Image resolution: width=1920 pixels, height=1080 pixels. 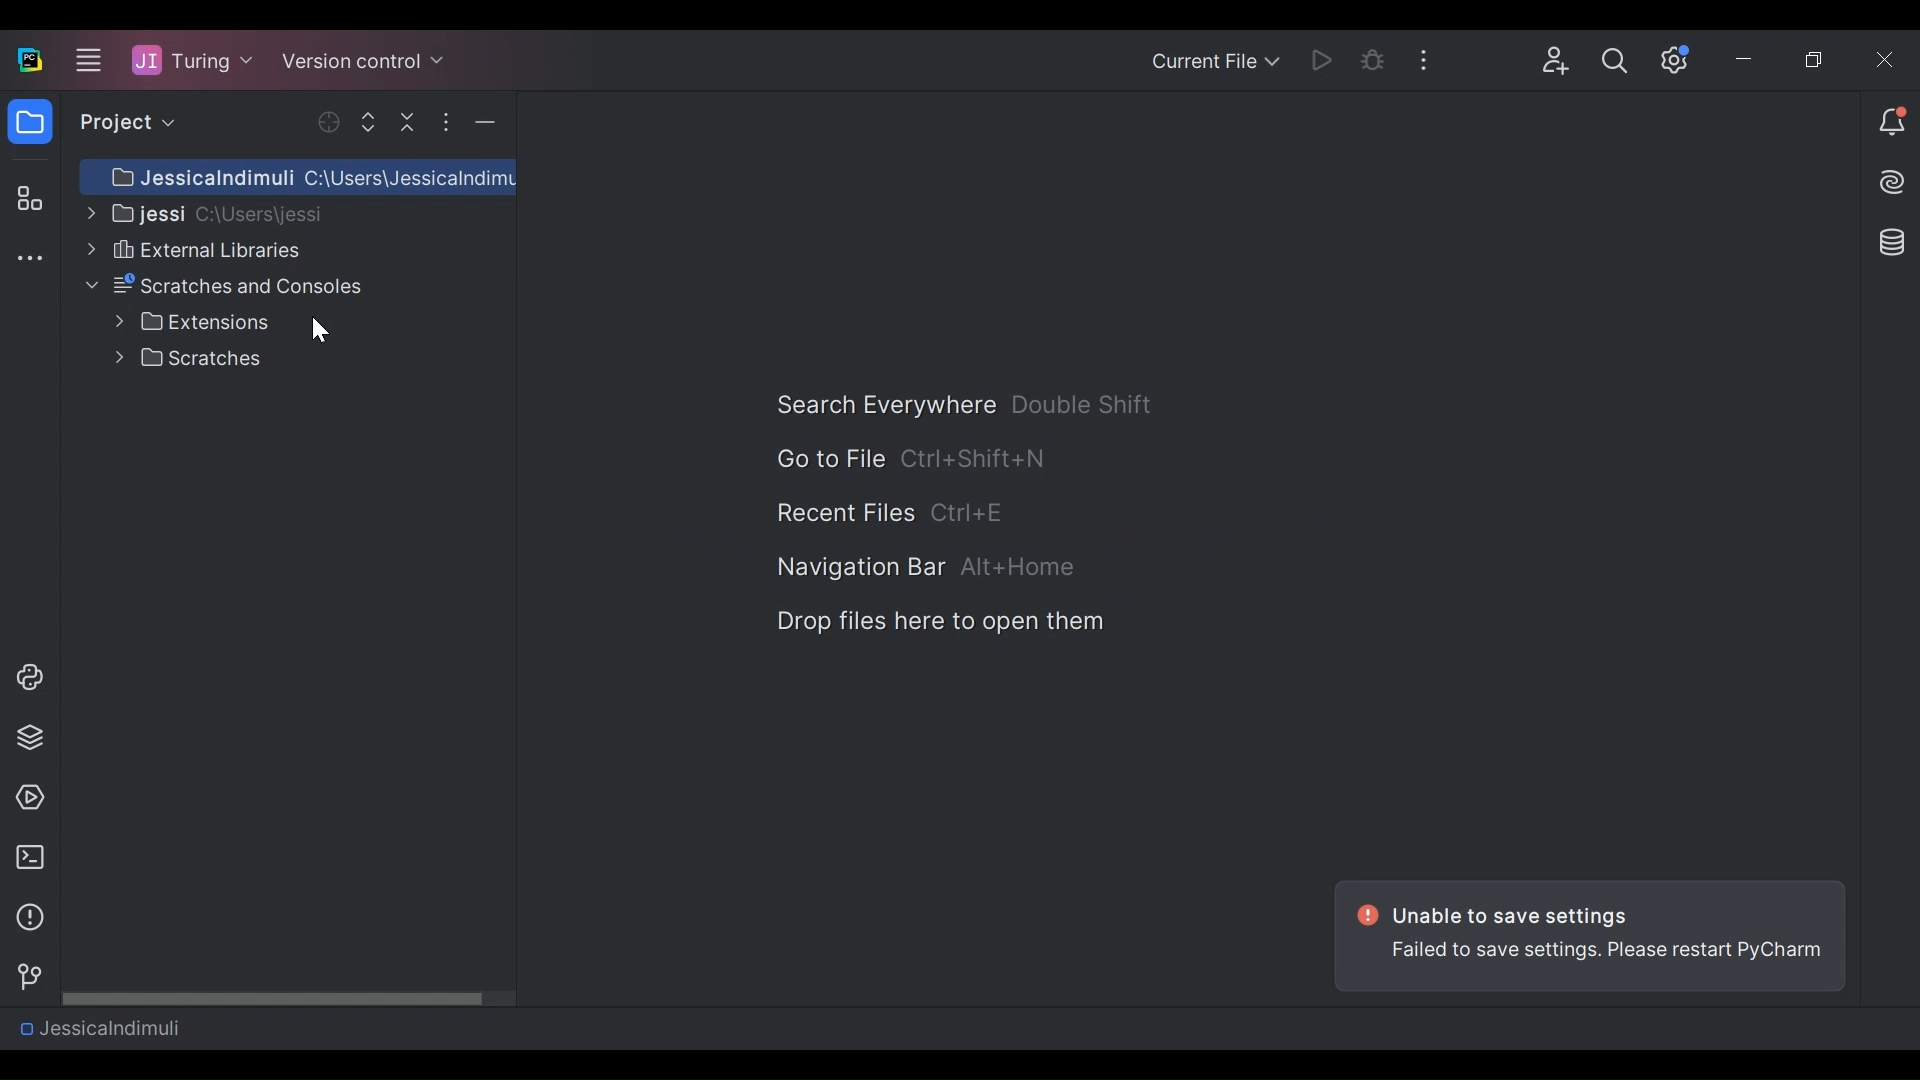 I want to click on Unable to save settings, so click(x=1522, y=915).